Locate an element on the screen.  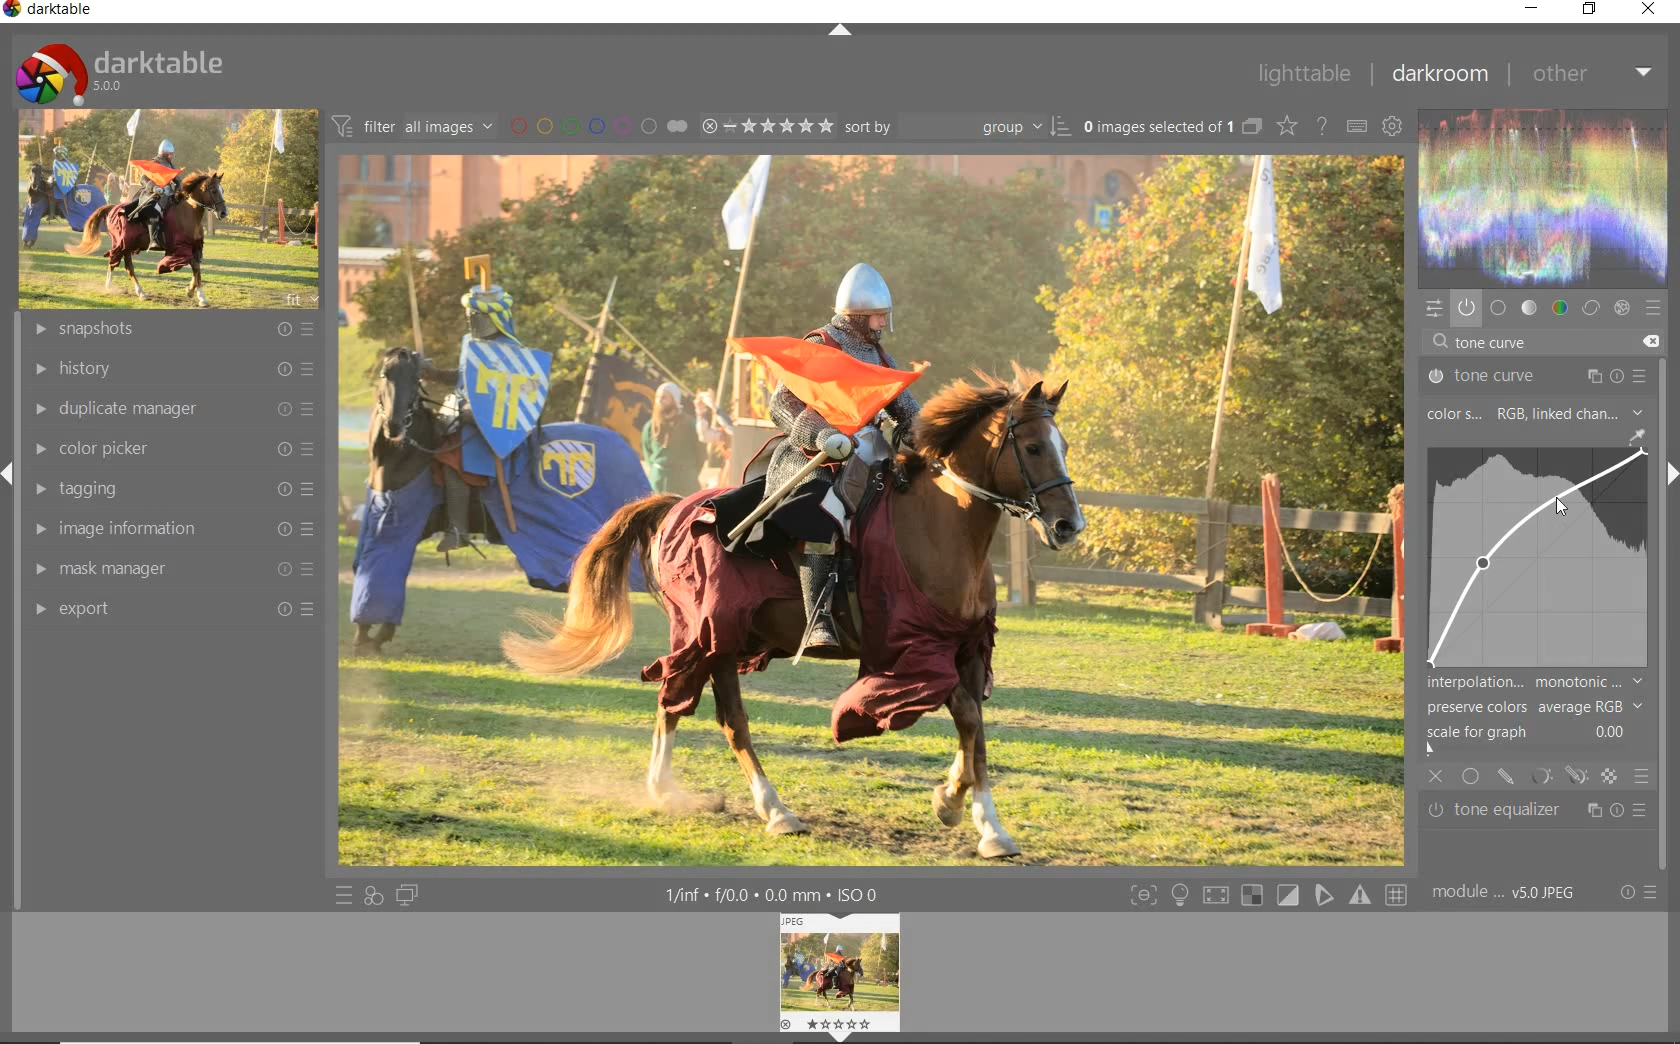
color picker is located at coordinates (171, 450).